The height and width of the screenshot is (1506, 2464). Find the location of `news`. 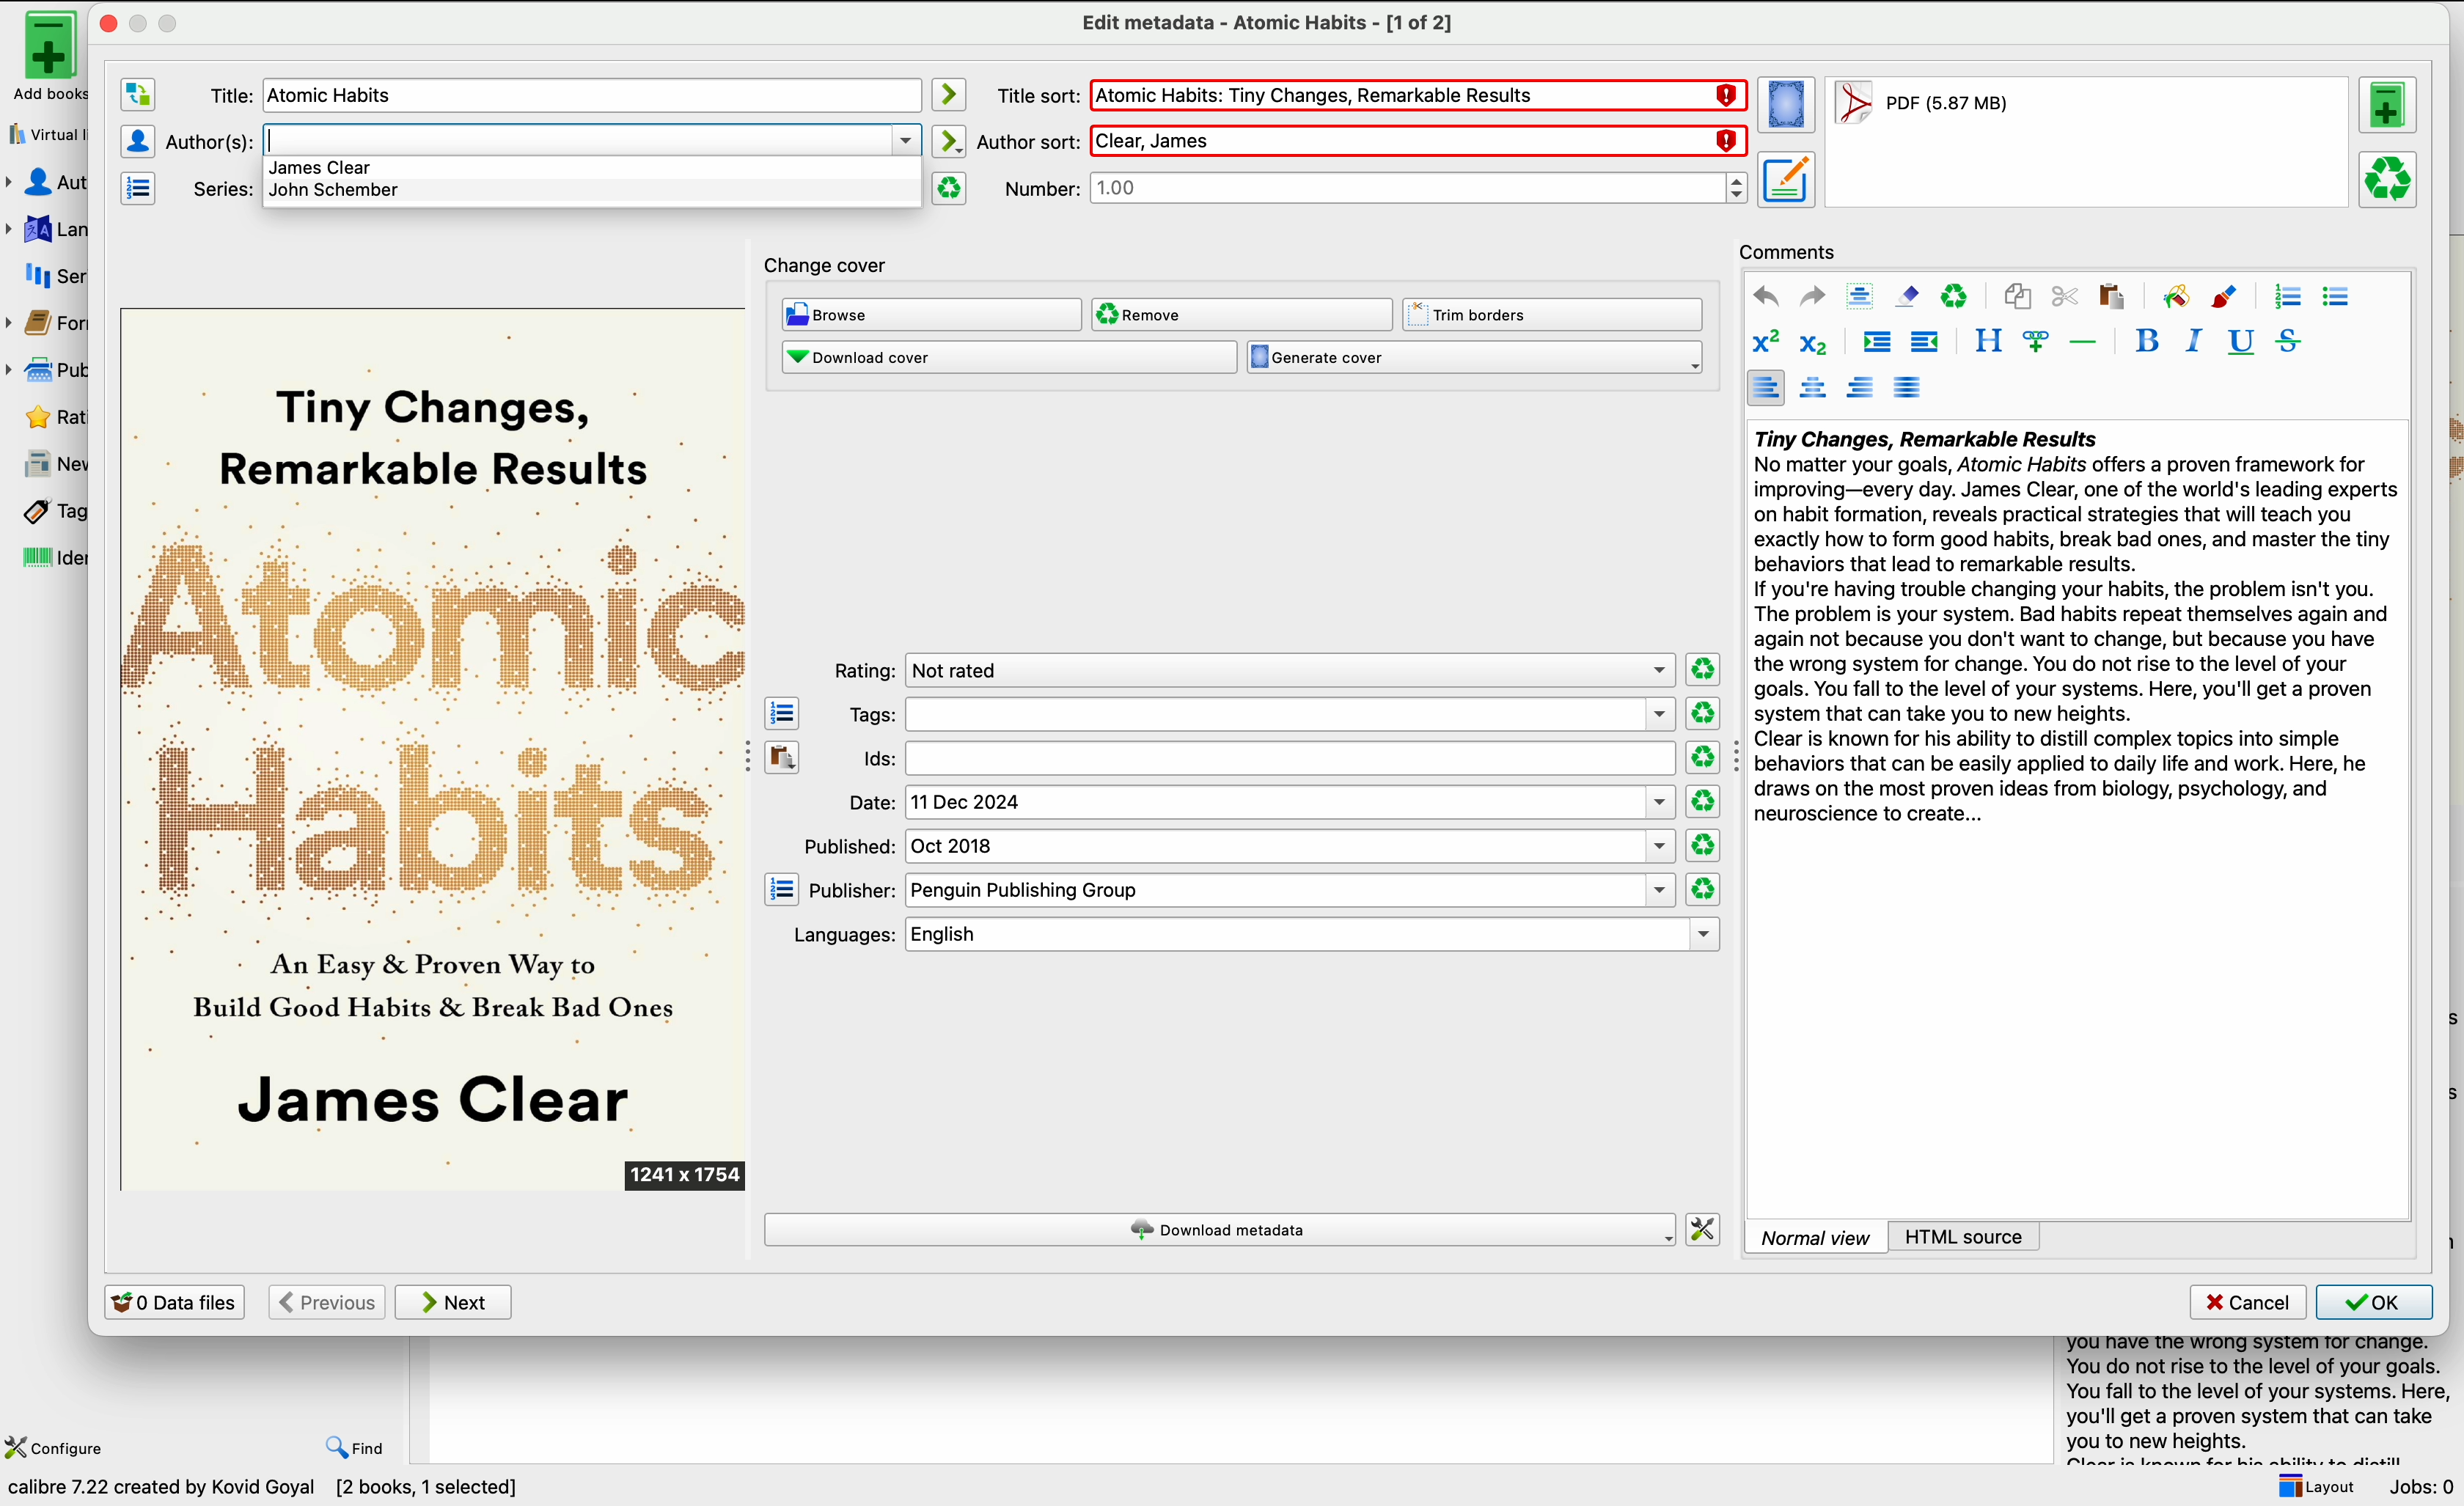

news is located at coordinates (45, 464).